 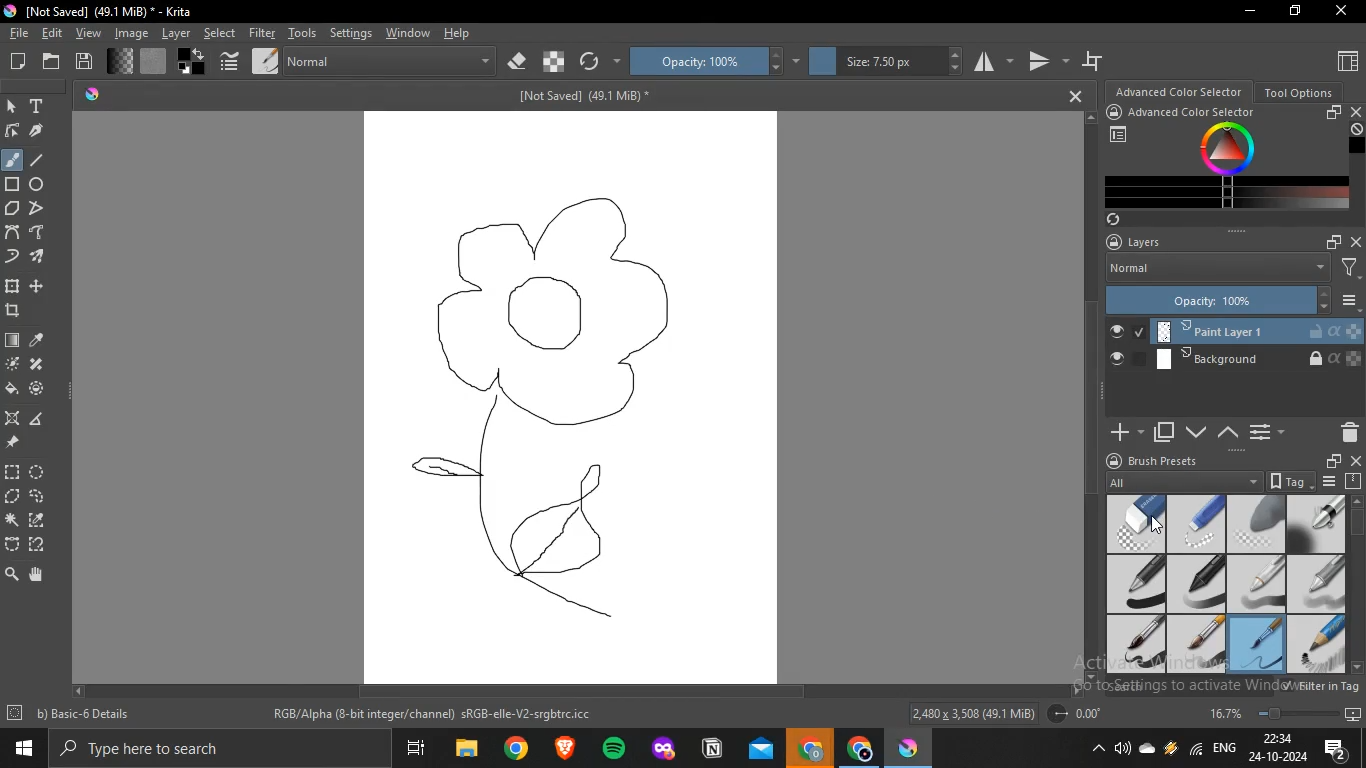 What do you see at coordinates (1357, 498) in the screenshot?
I see `Up` at bounding box center [1357, 498].